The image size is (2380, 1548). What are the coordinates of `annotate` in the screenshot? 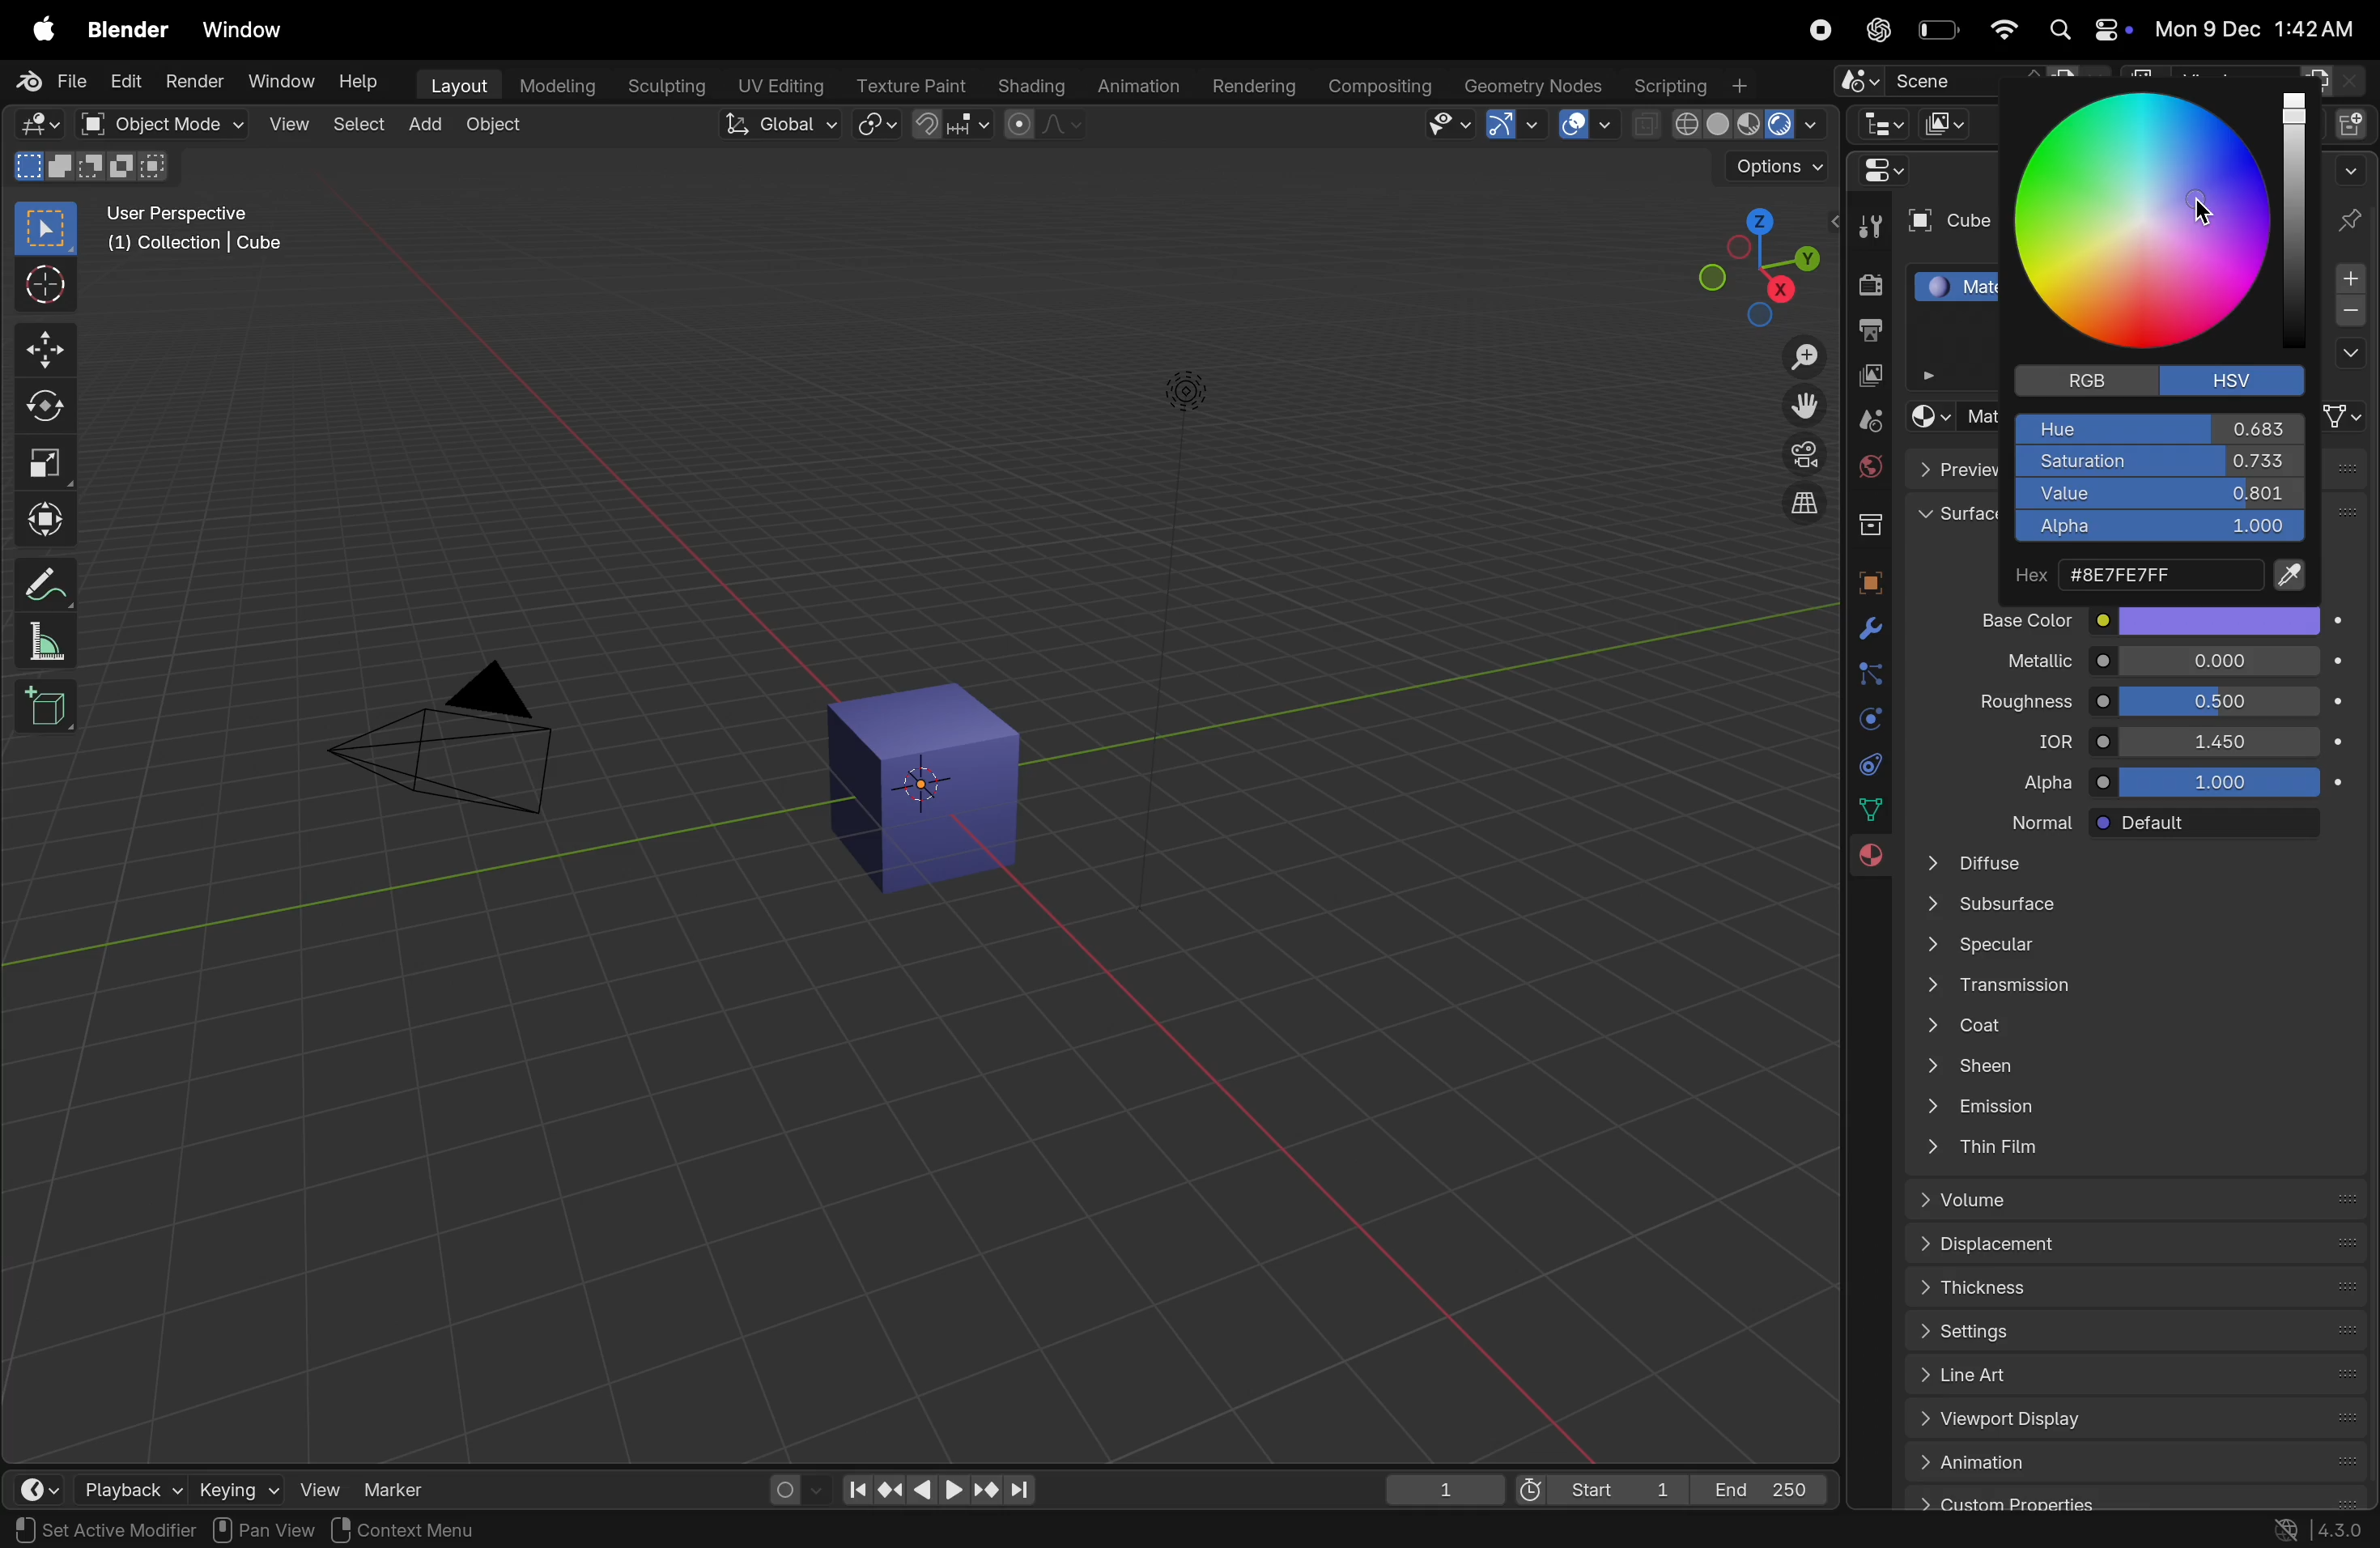 It's located at (39, 585).